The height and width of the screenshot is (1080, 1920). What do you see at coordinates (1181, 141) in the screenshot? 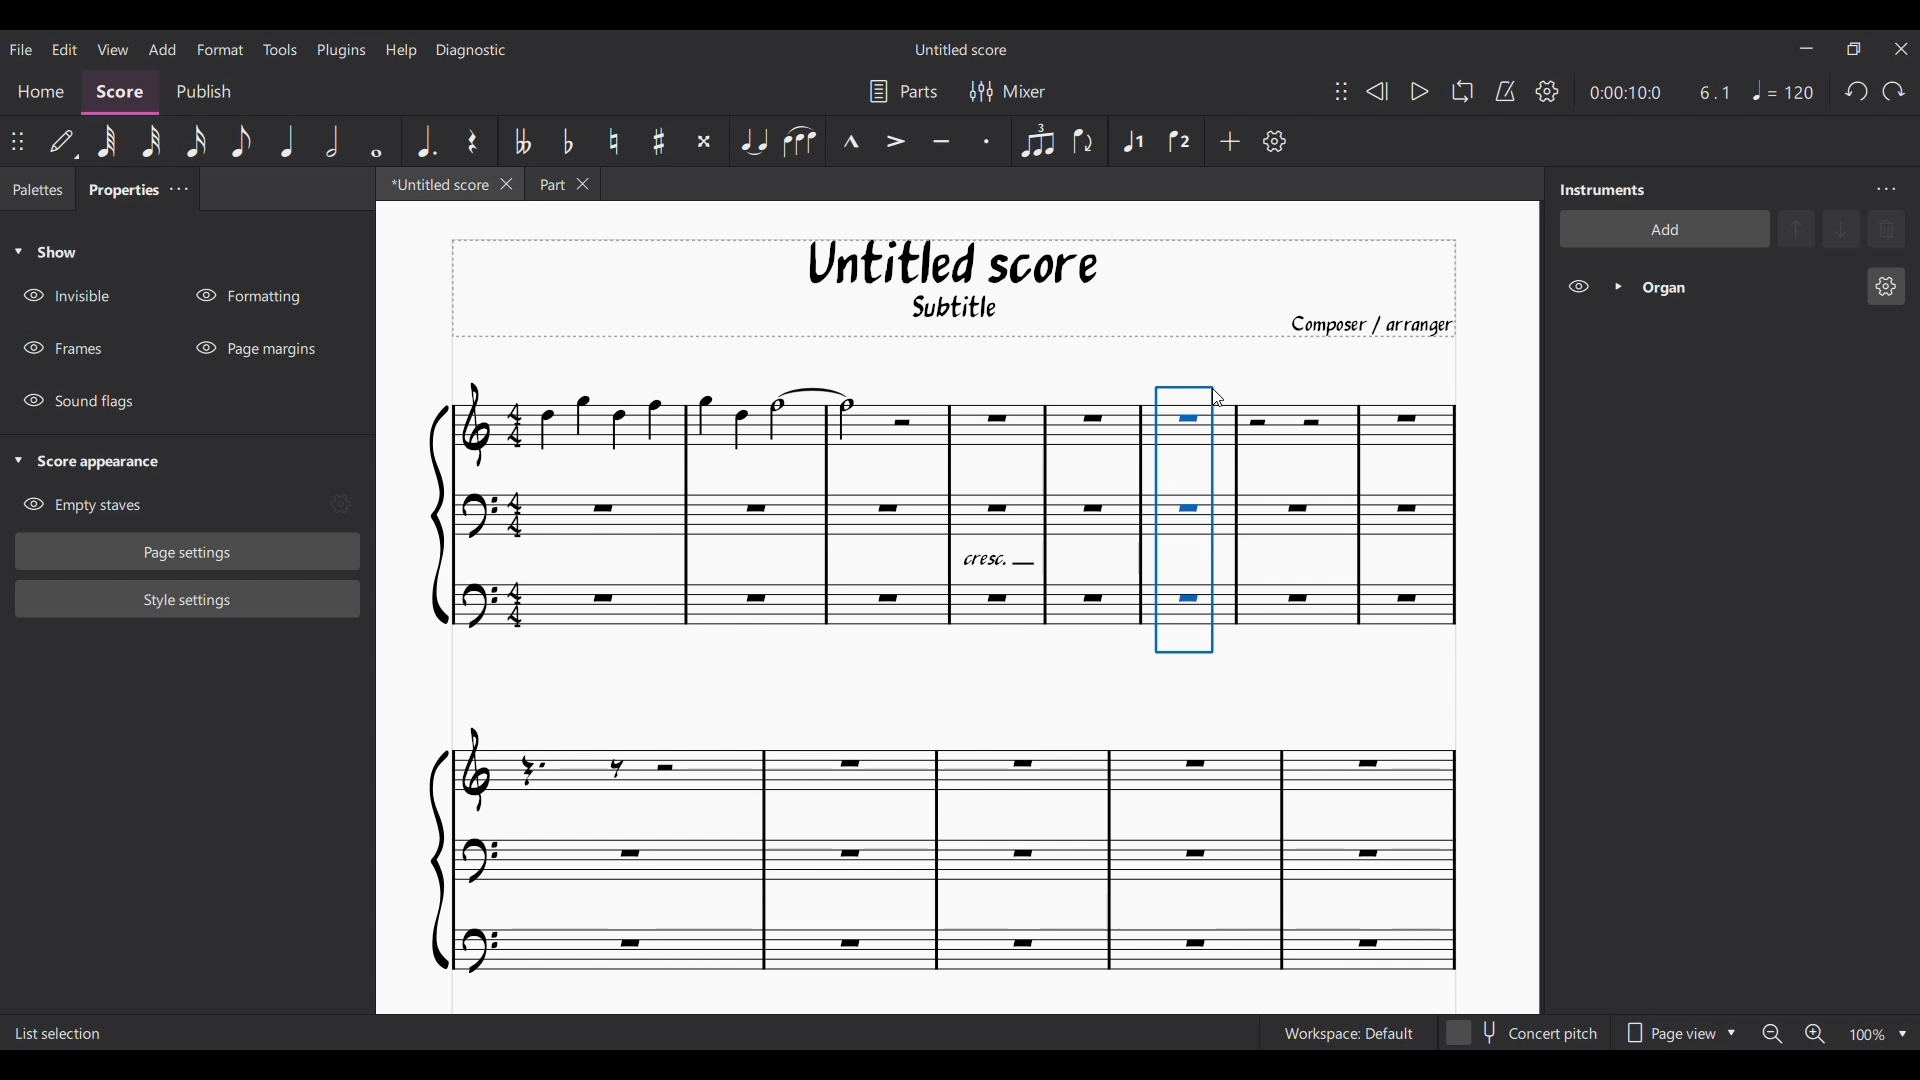
I see `Voice 2` at bounding box center [1181, 141].